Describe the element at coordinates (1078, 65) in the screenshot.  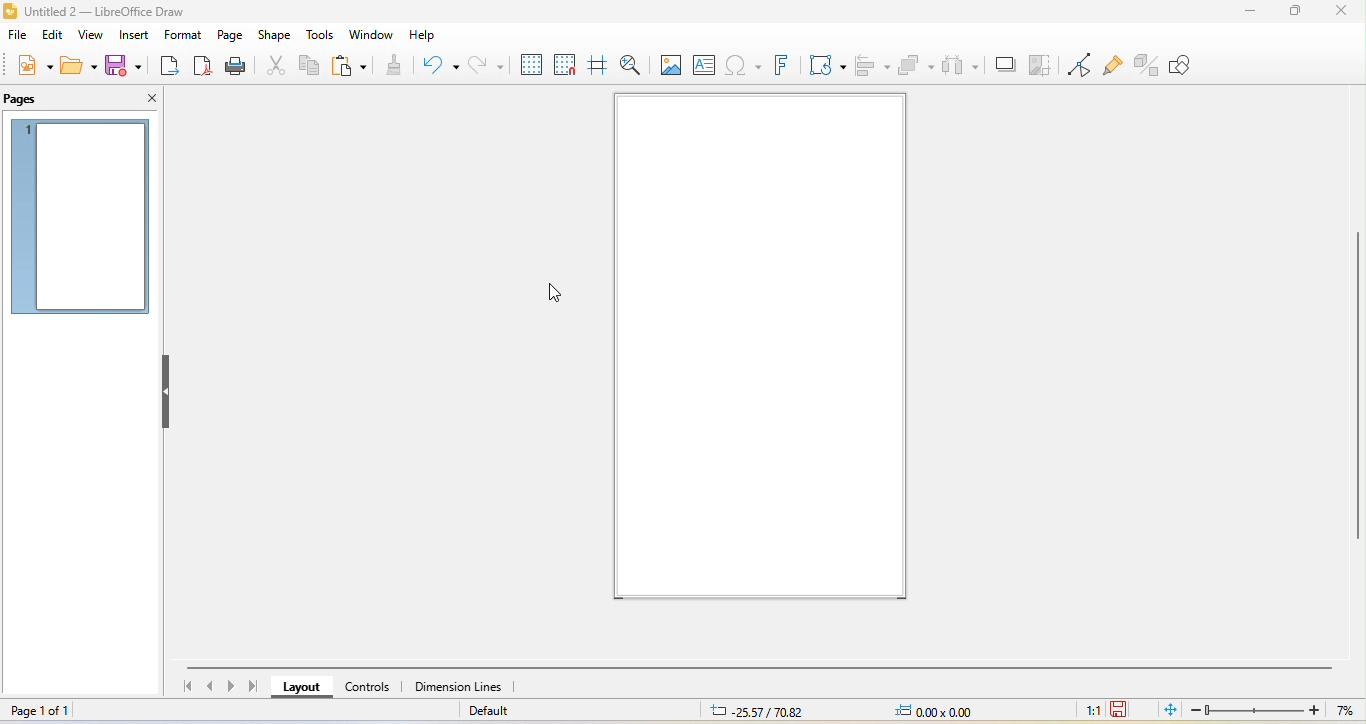
I see `toggle point edit mode` at that location.